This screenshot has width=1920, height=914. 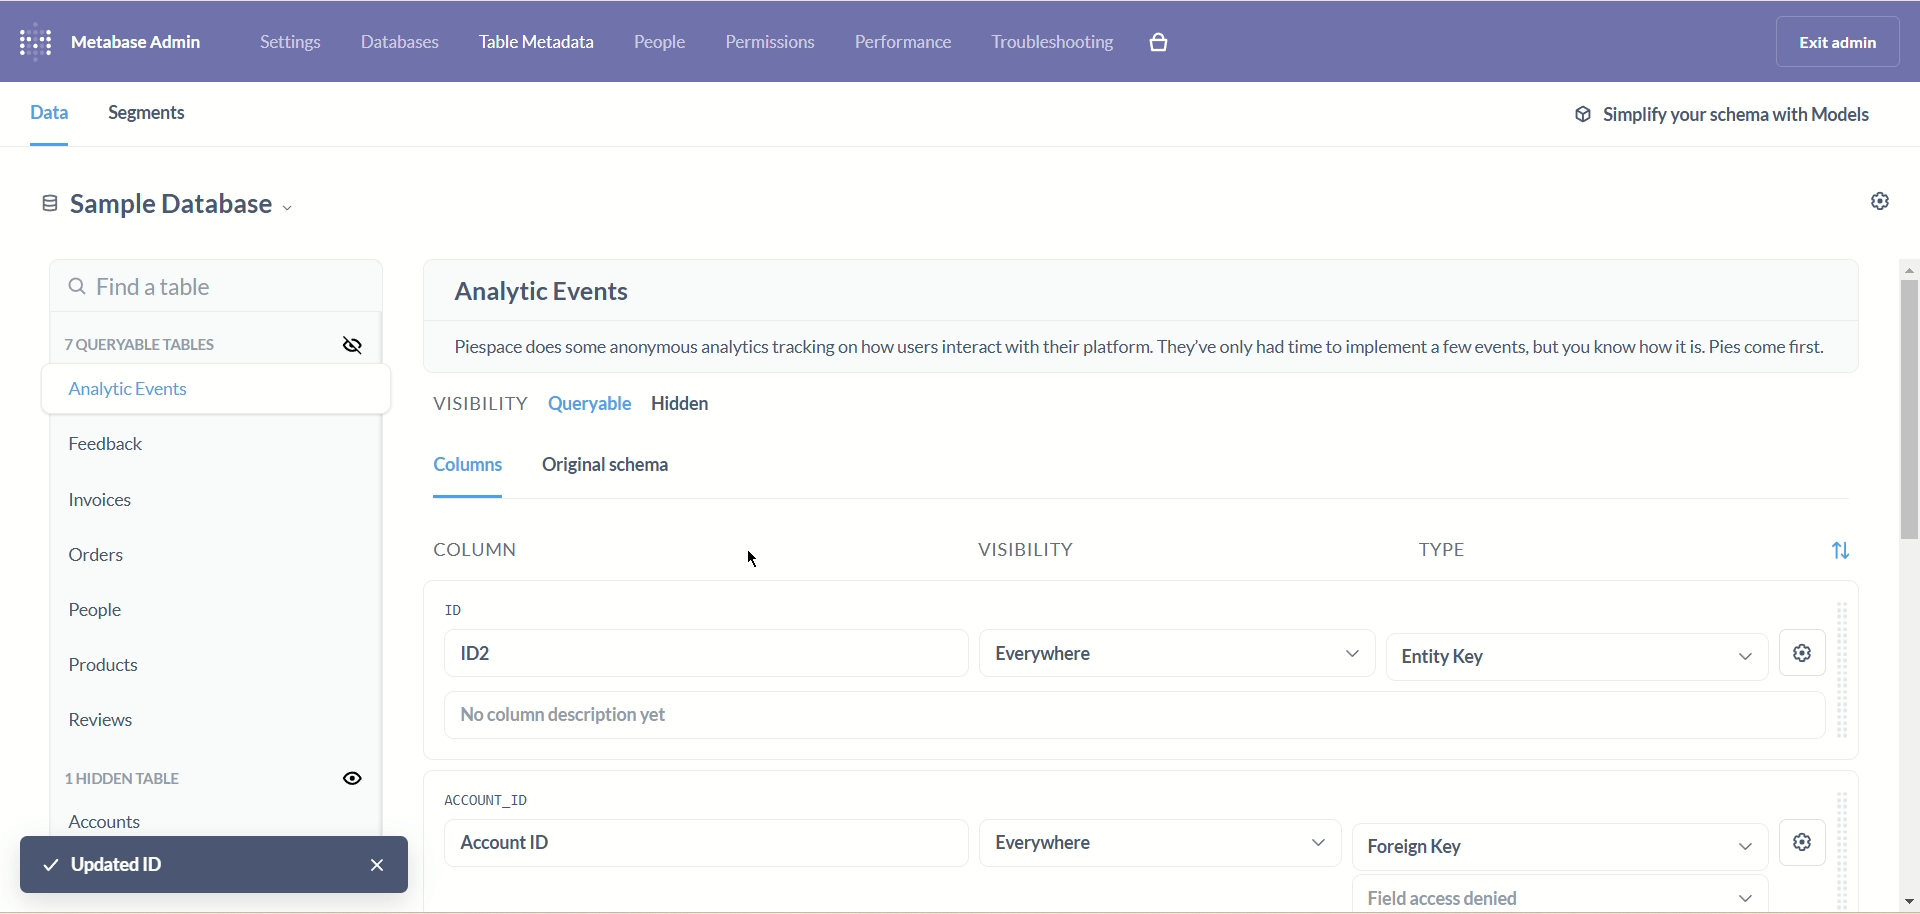 What do you see at coordinates (1811, 652) in the screenshot?
I see `Settings` at bounding box center [1811, 652].